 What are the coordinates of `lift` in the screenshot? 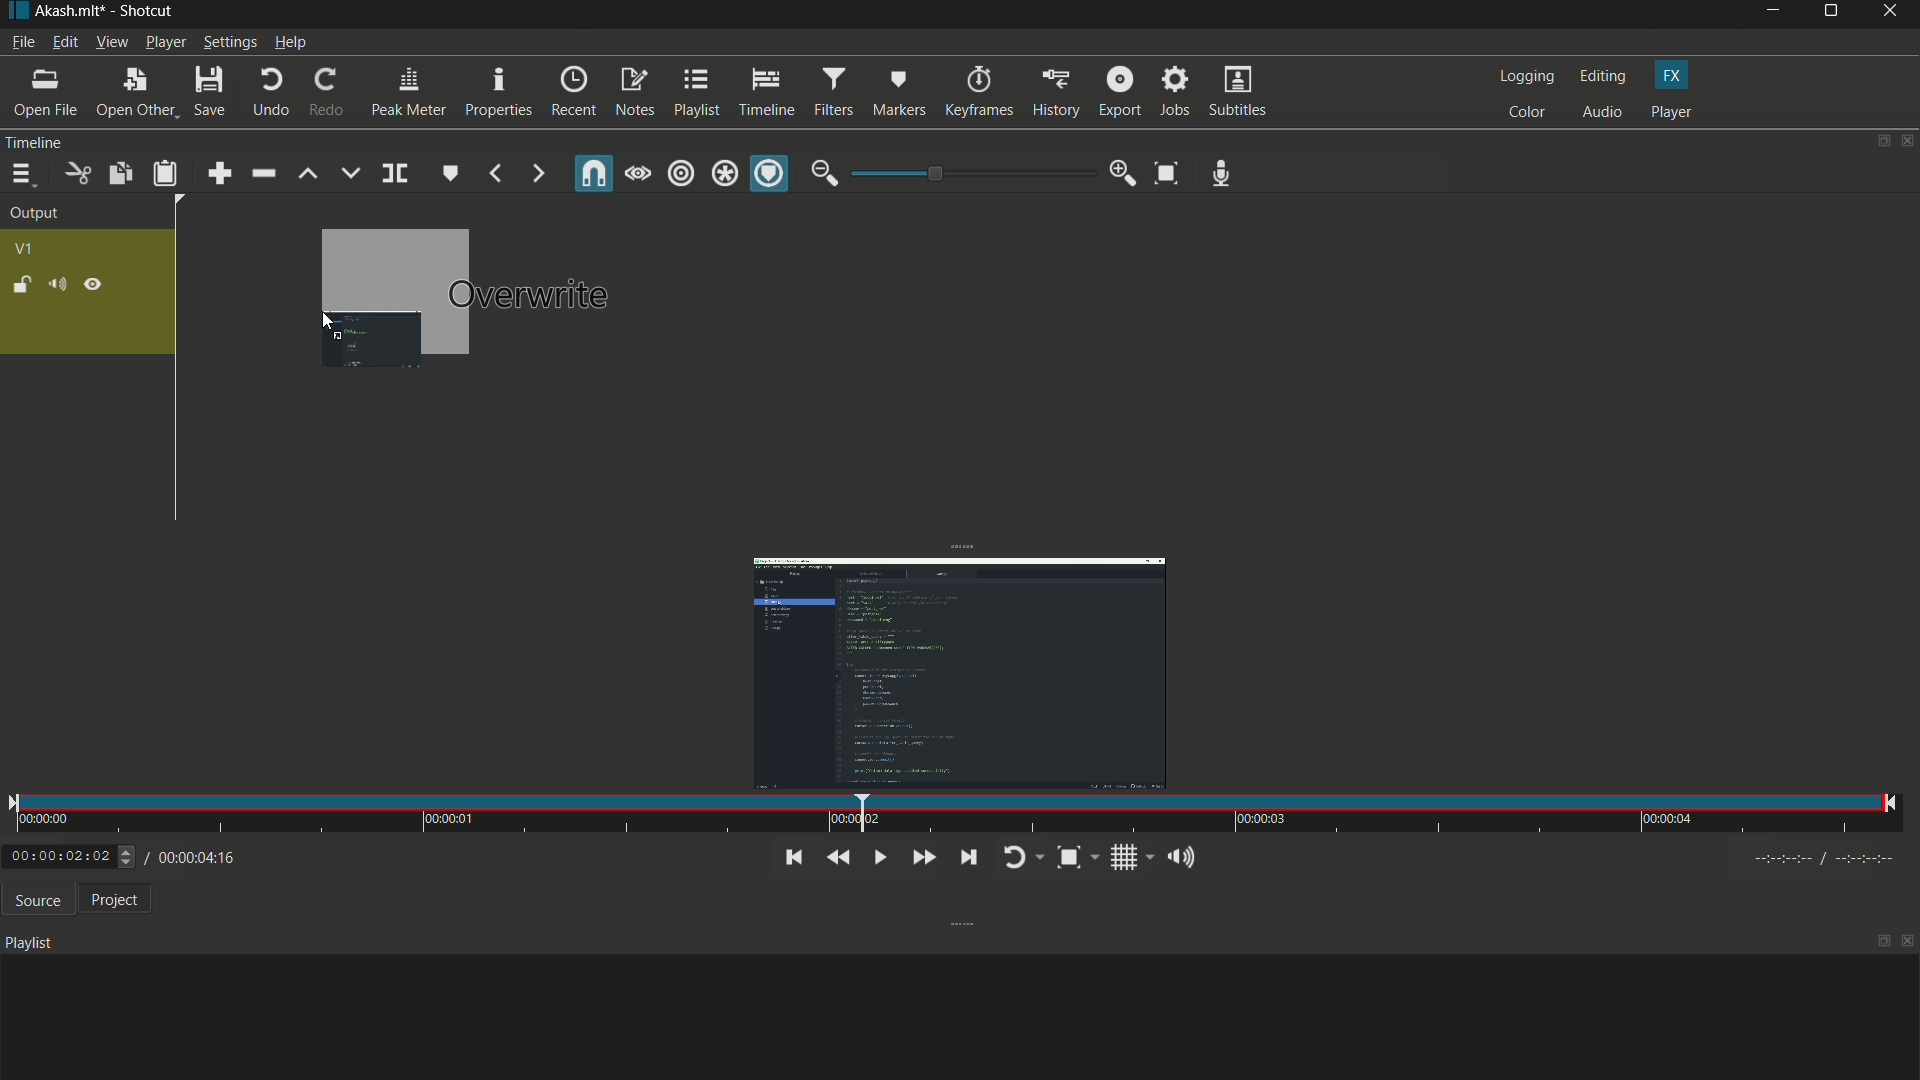 It's located at (309, 174).